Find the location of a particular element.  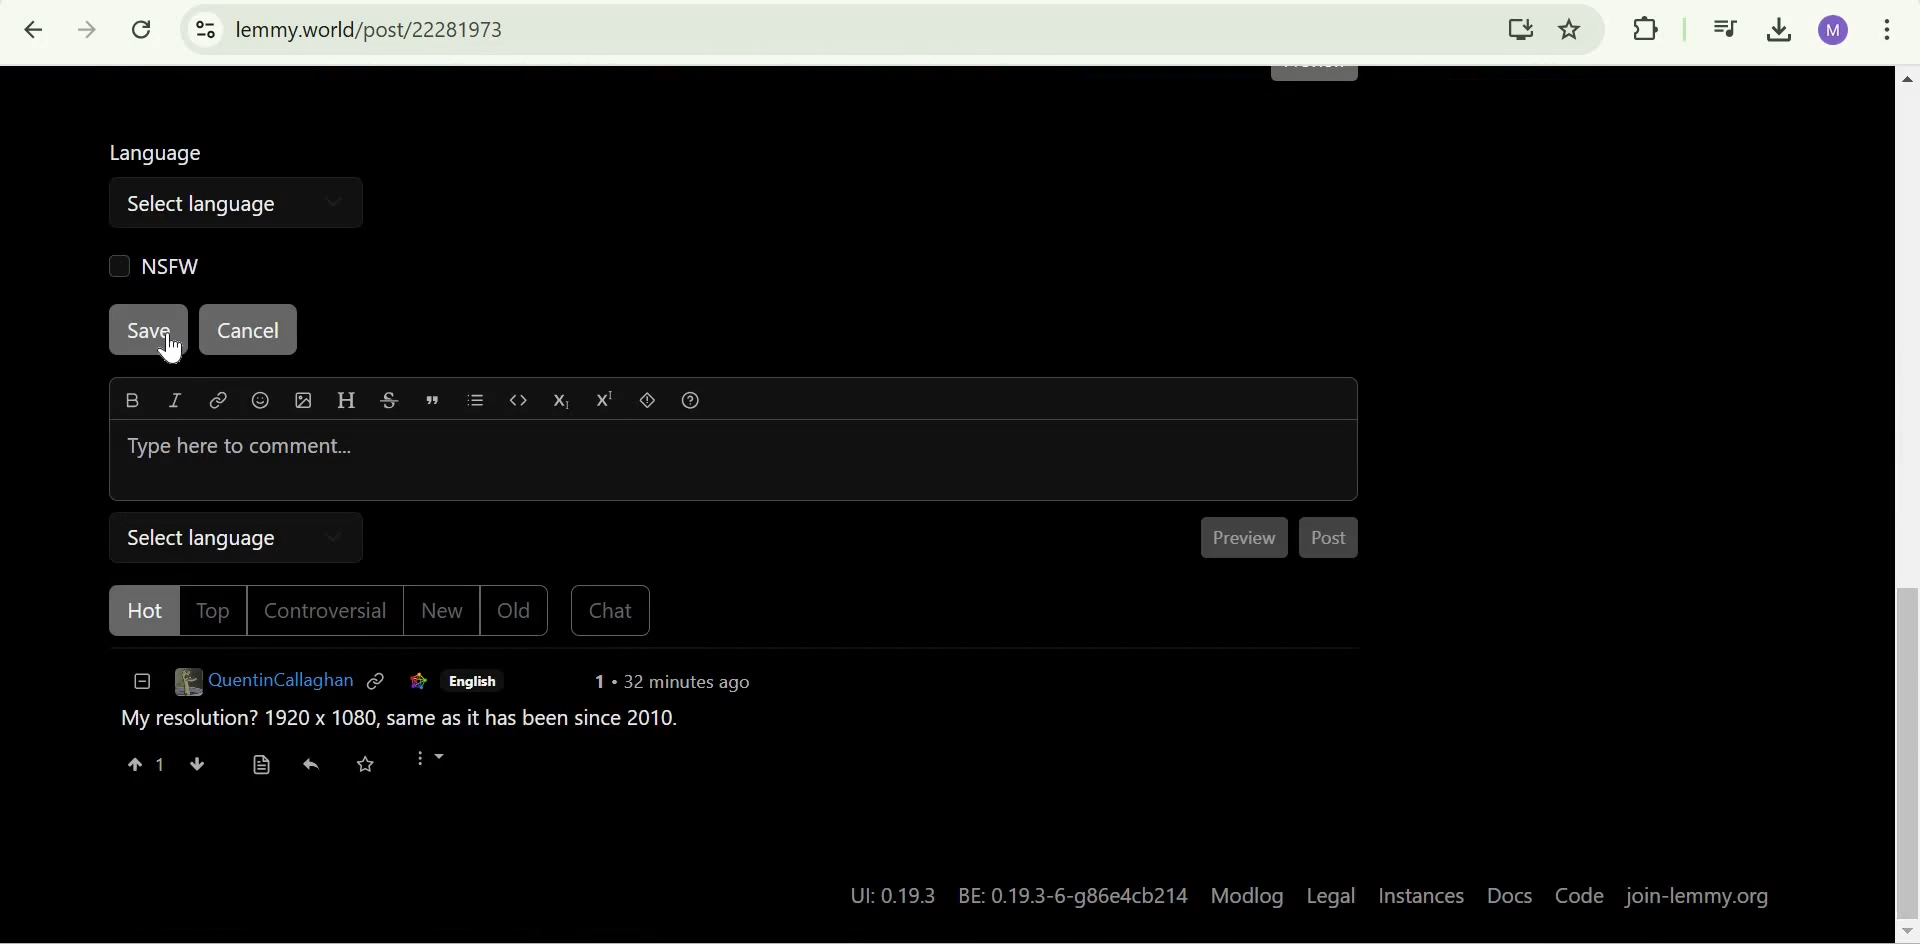

Header is located at coordinates (344, 402).